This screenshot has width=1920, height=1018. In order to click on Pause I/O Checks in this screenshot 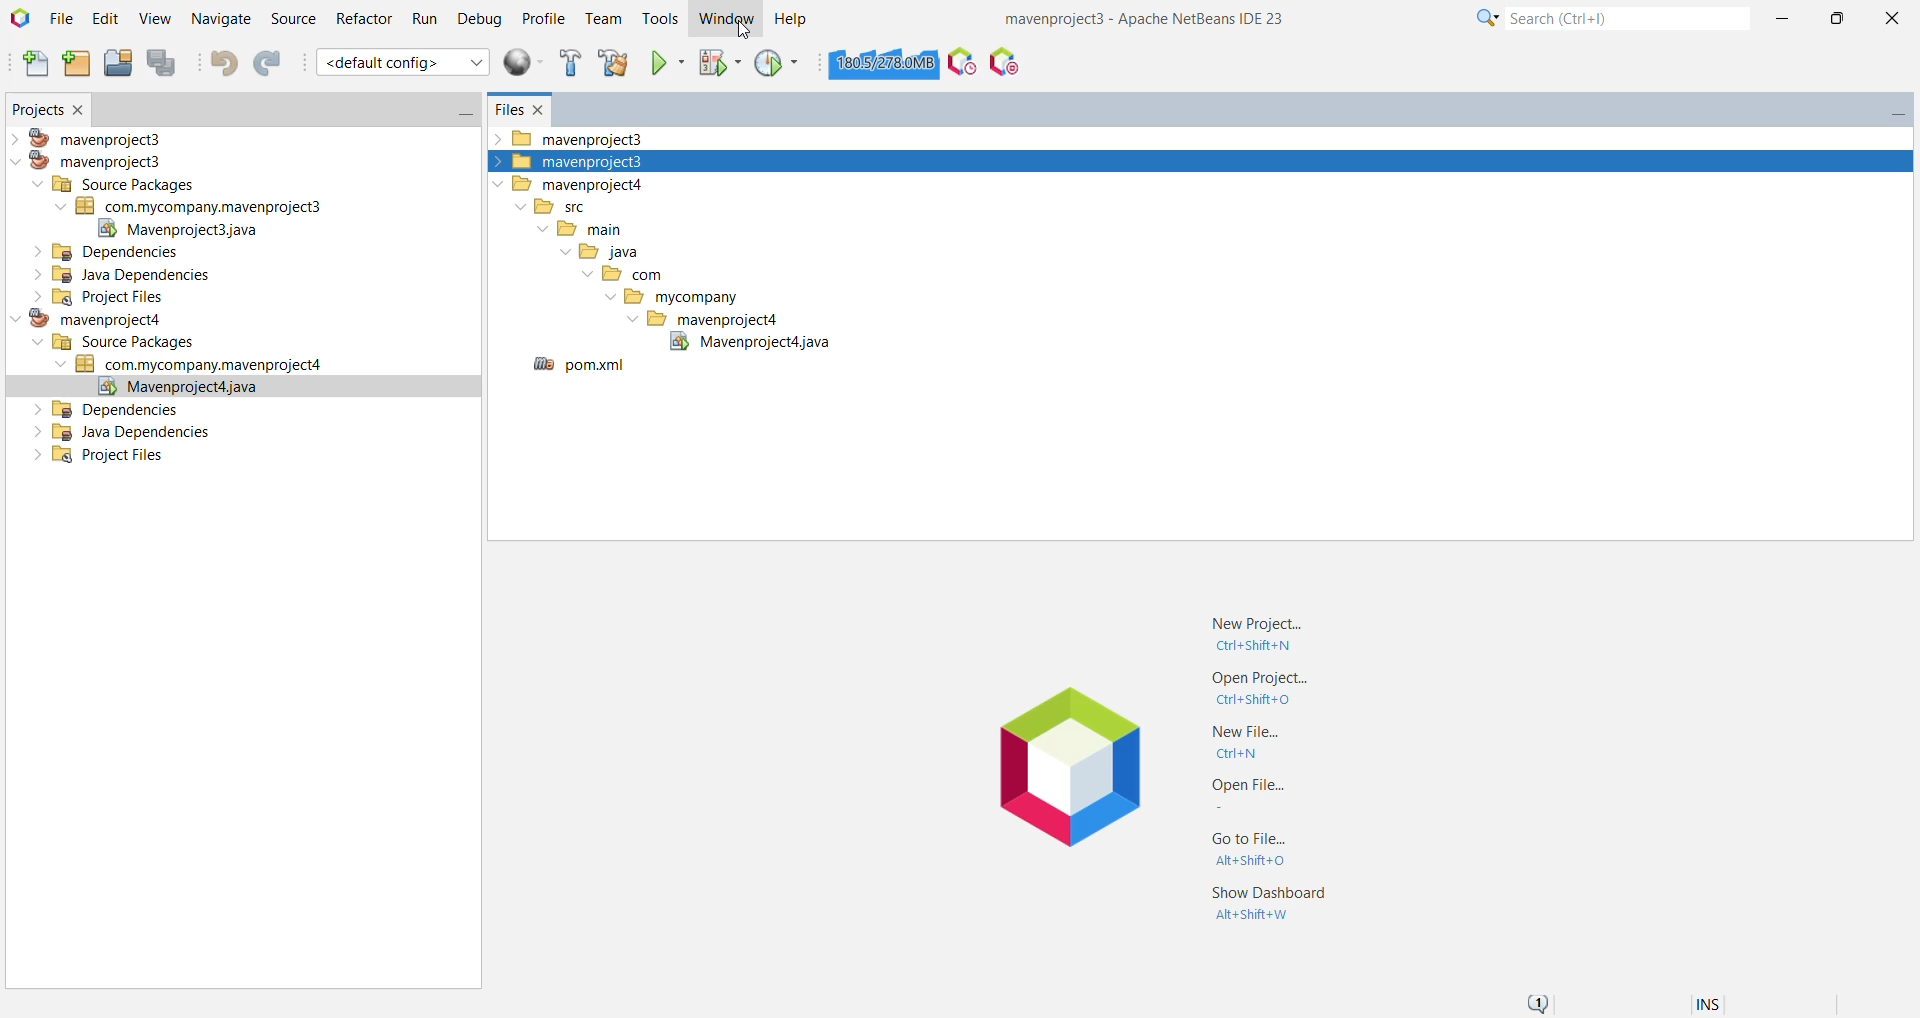, I will do `click(1005, 64)`.